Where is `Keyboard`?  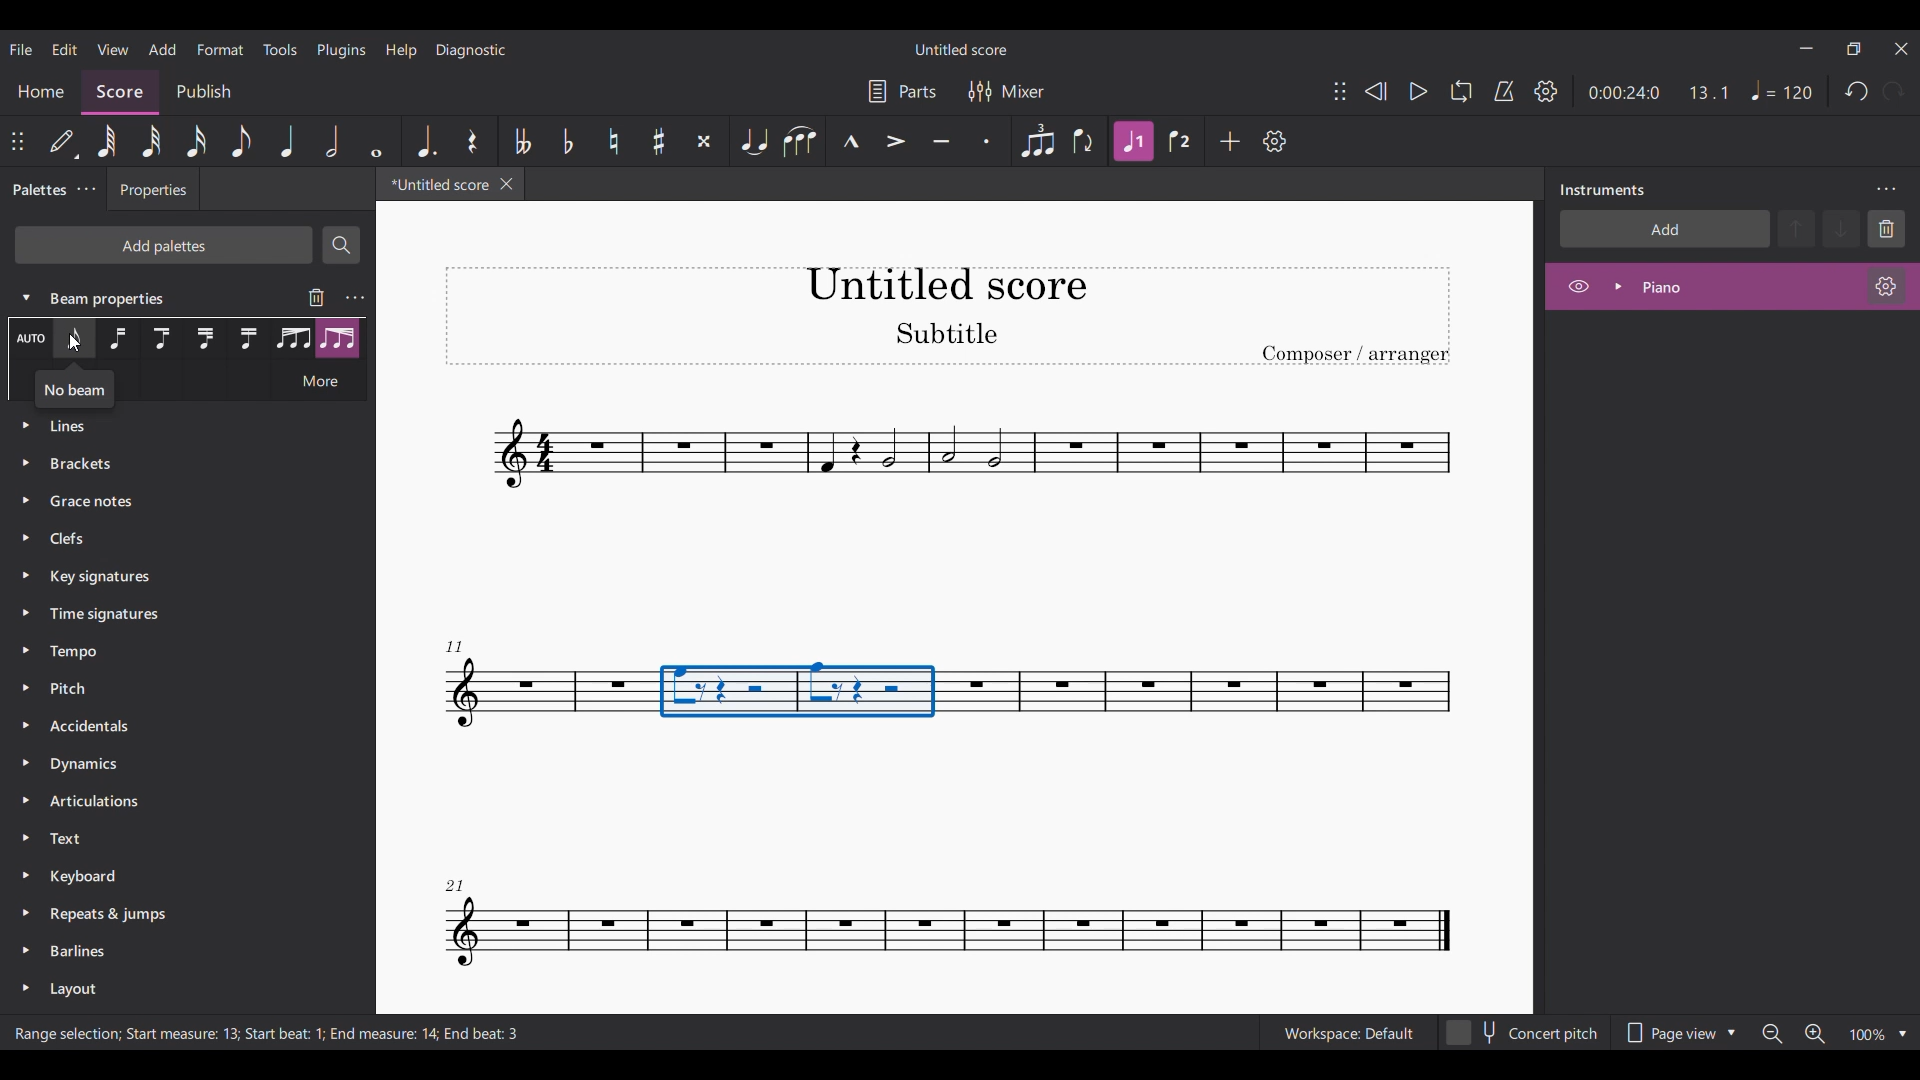 Keyboard is located at coordinates (170, 874).